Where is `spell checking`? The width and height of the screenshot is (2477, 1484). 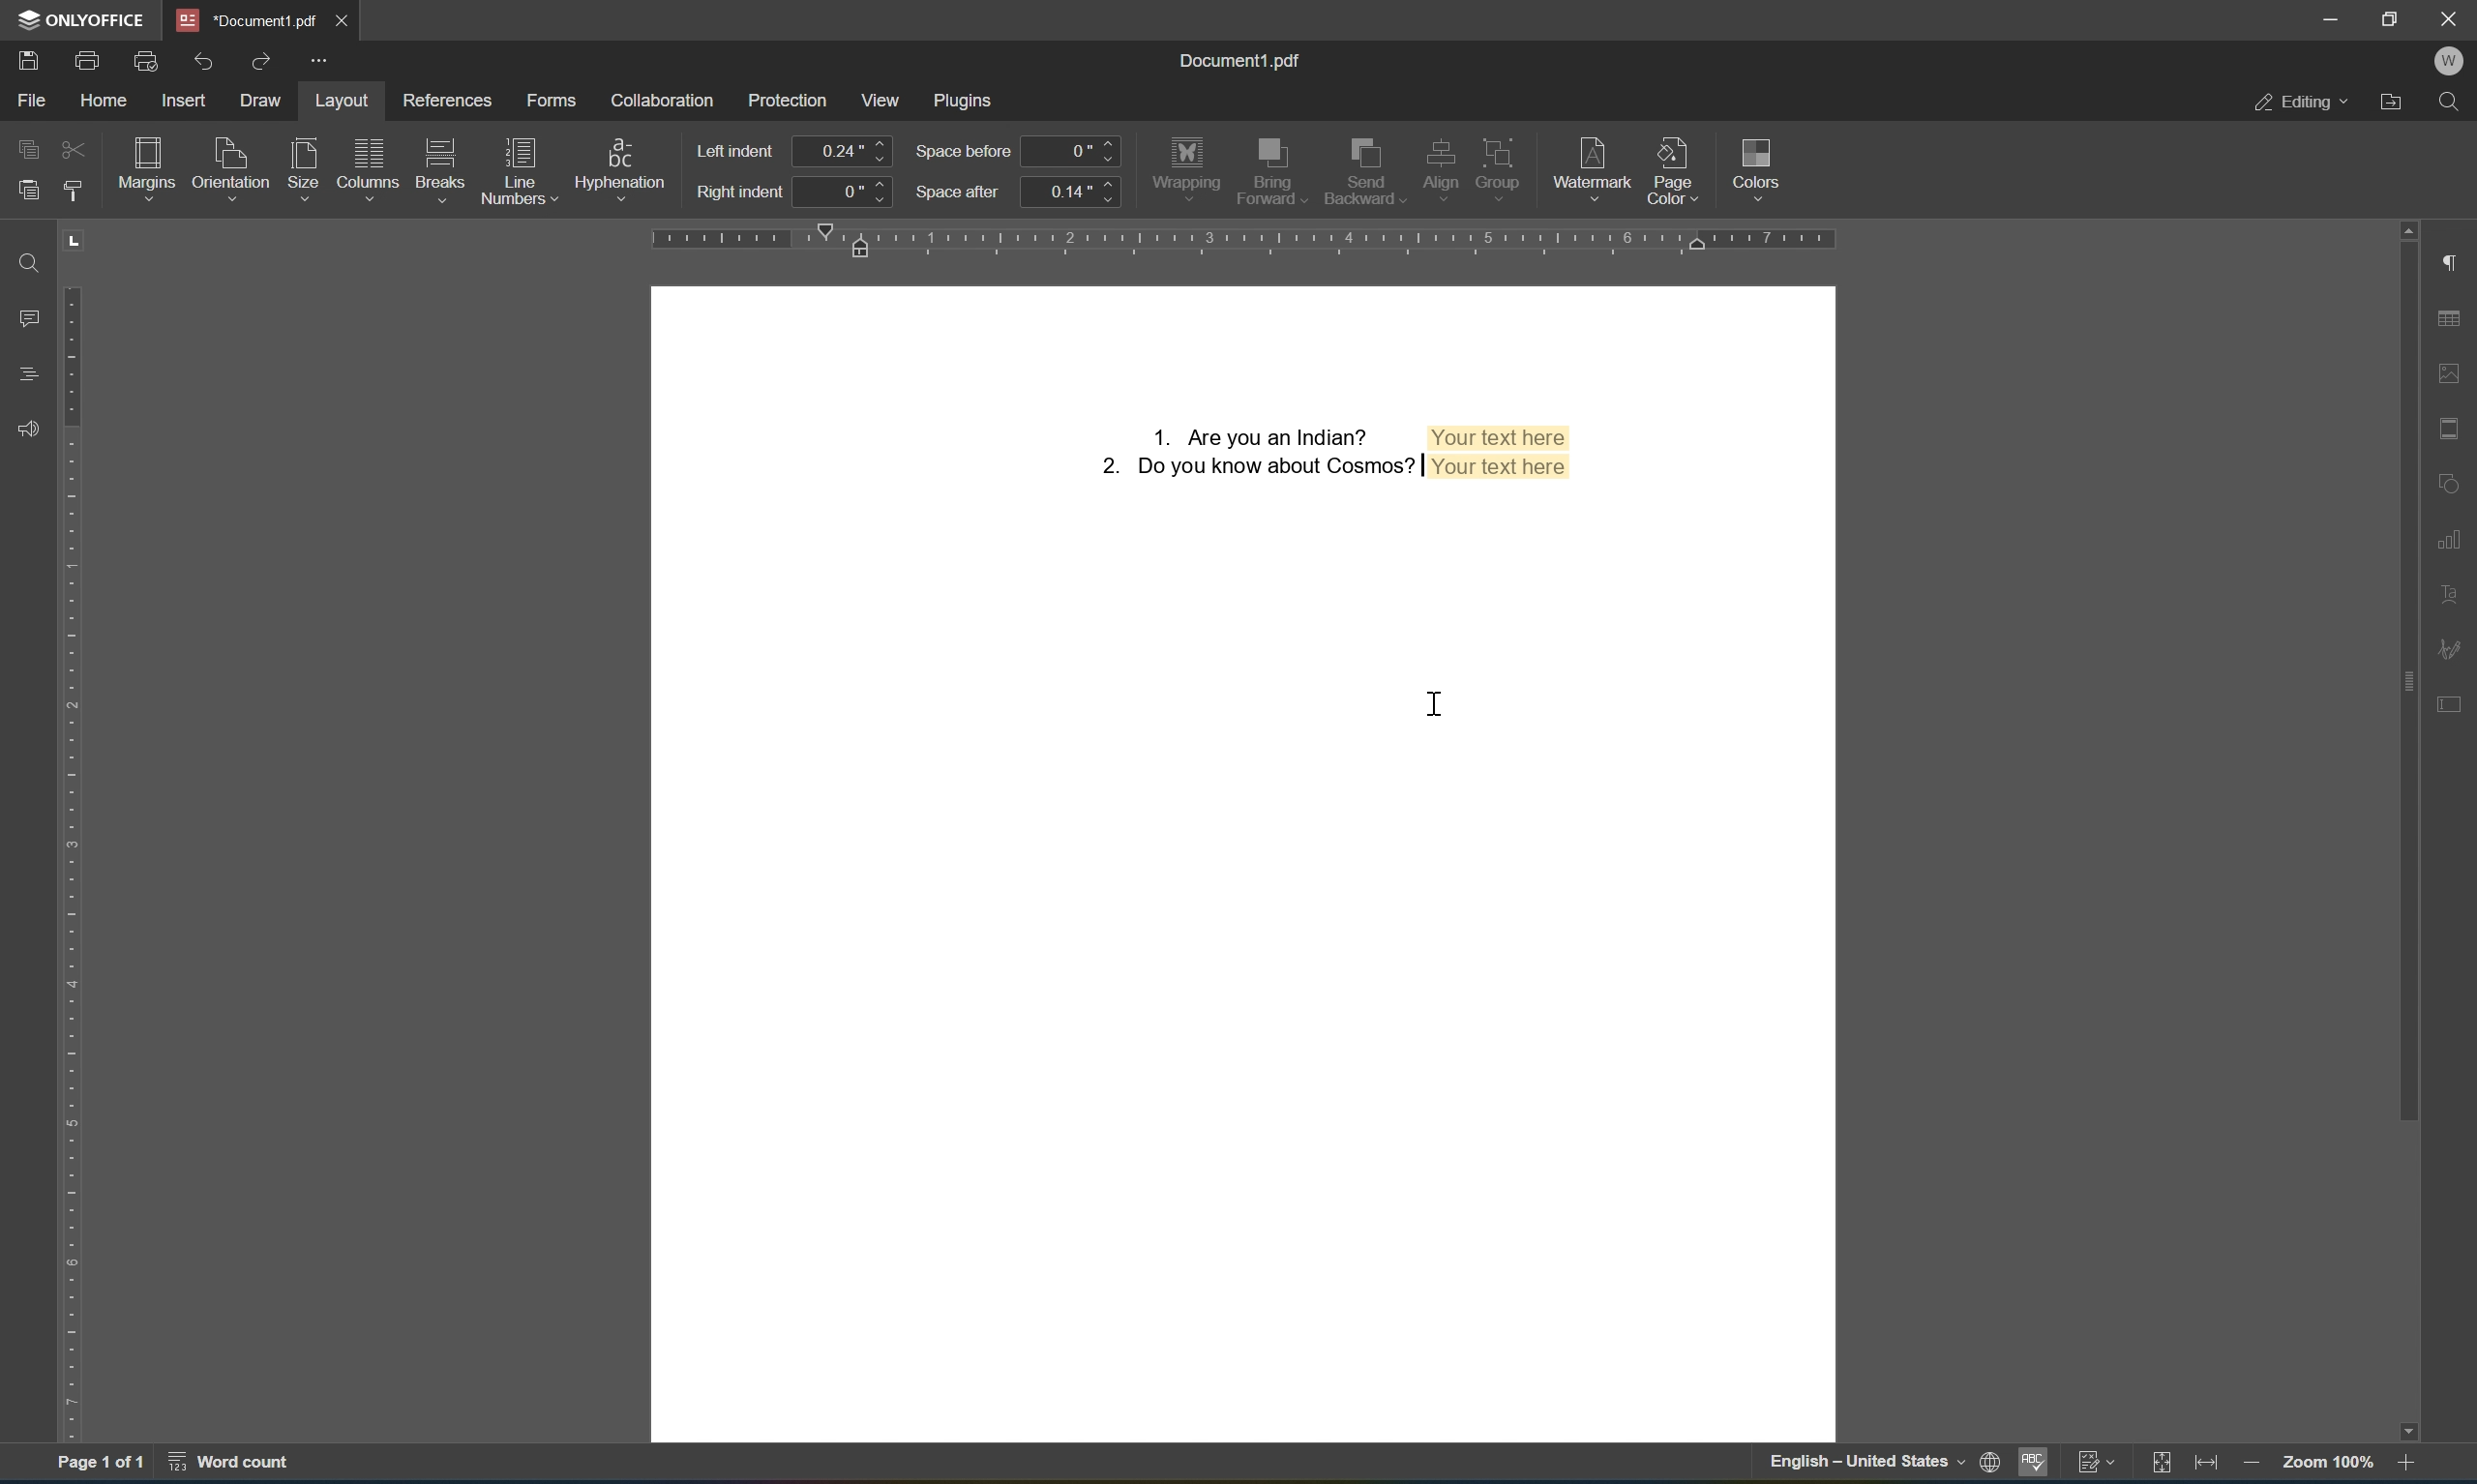
spell checking is located at coordinates (2036, 1464).